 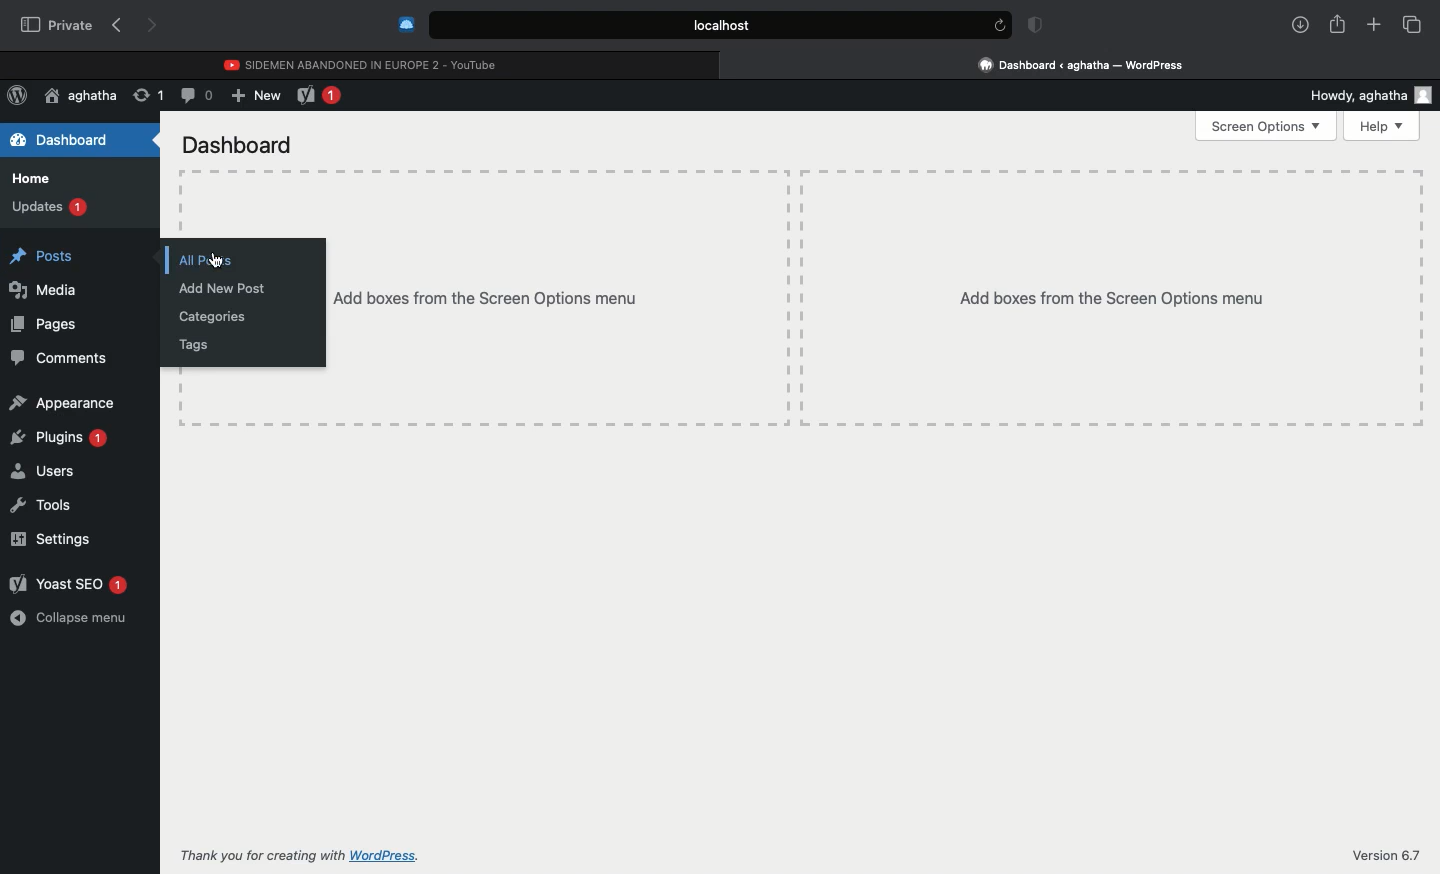 What do you see at coordinates (18, 96) in the screenshot?
I see `Wordpress` at bounding box center [18, 96].